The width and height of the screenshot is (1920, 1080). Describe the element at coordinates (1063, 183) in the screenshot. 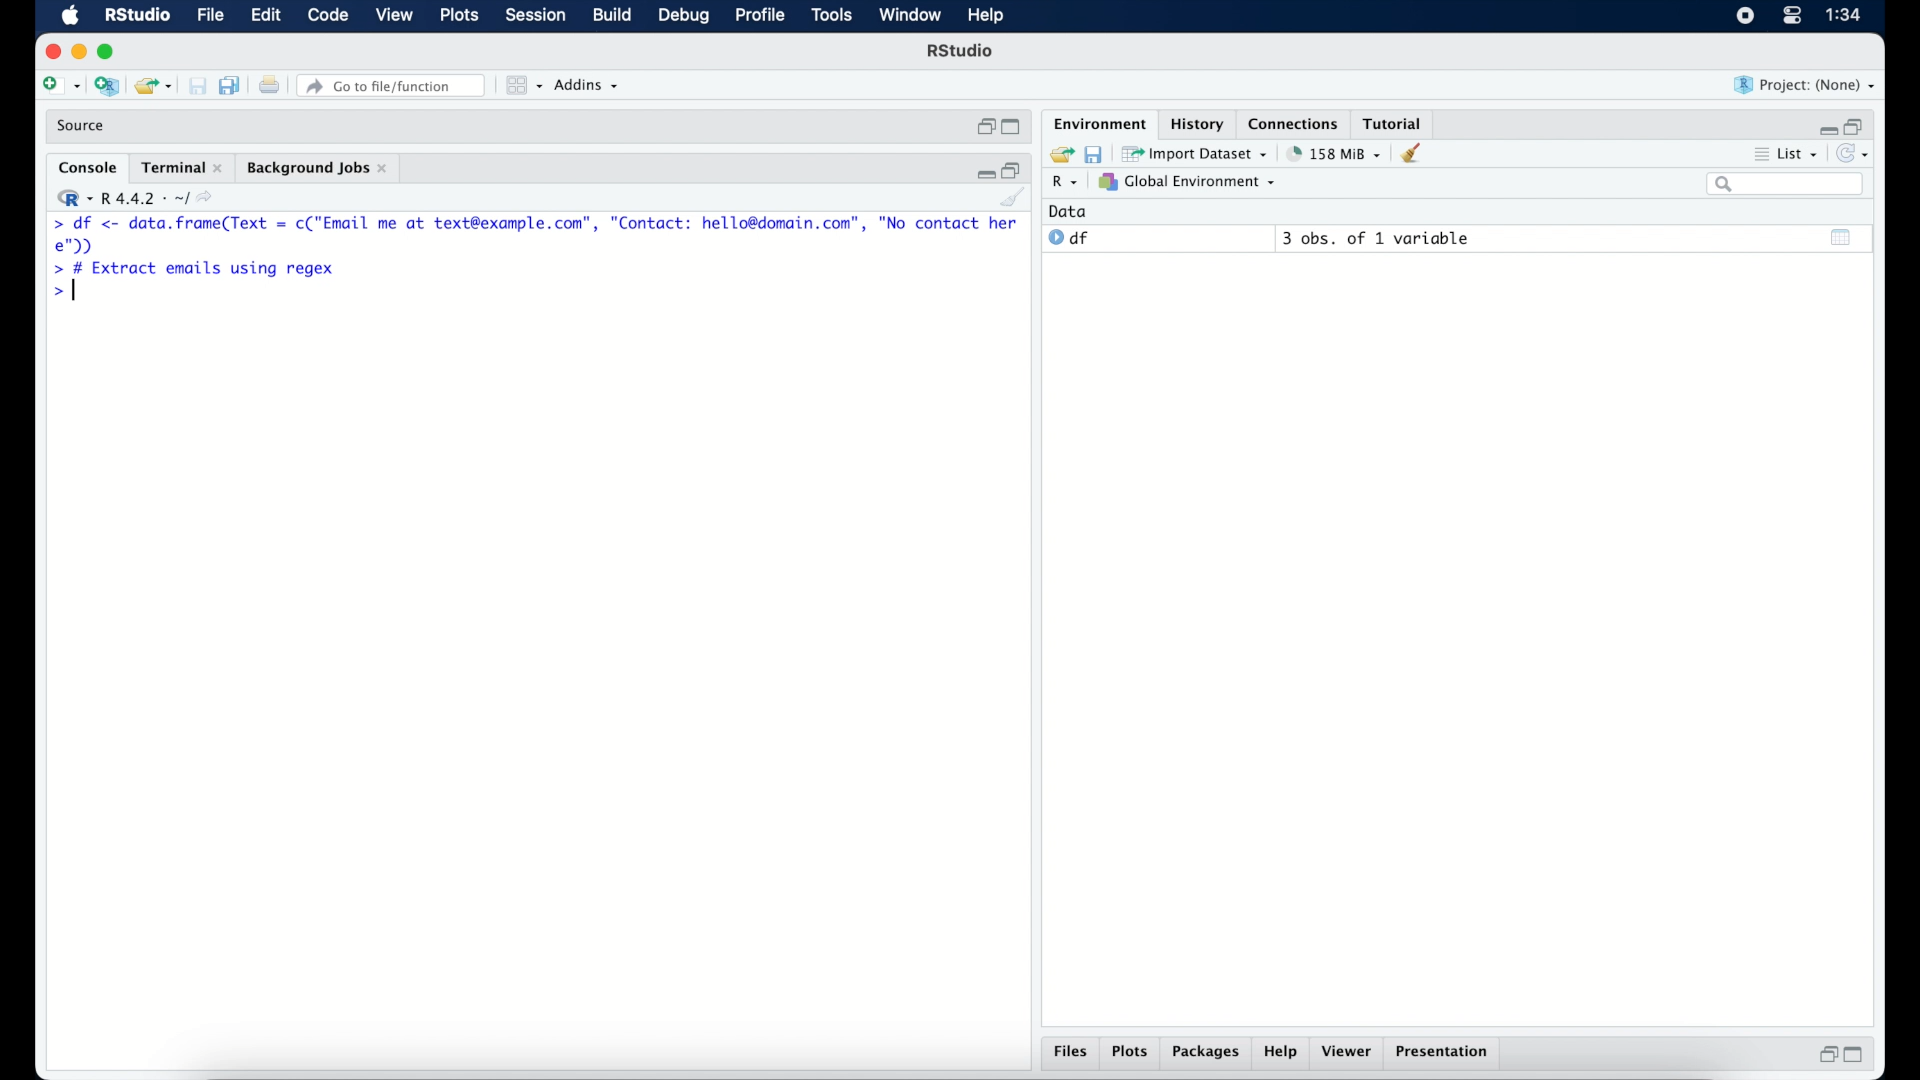

I see `R` at that location.